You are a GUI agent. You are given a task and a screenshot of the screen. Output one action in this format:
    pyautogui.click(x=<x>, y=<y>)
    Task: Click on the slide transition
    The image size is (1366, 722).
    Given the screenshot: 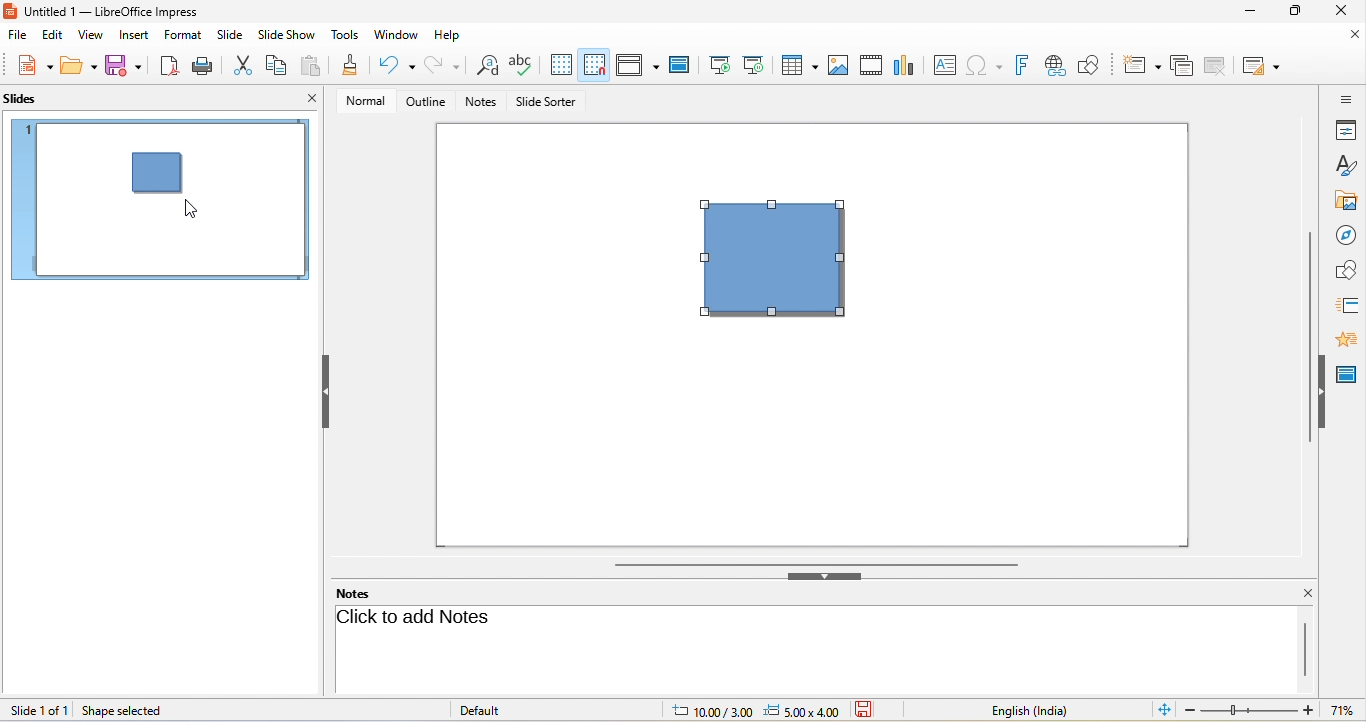 What is the action you would take?
    pyautogui.click(x=1347, y=303)
    